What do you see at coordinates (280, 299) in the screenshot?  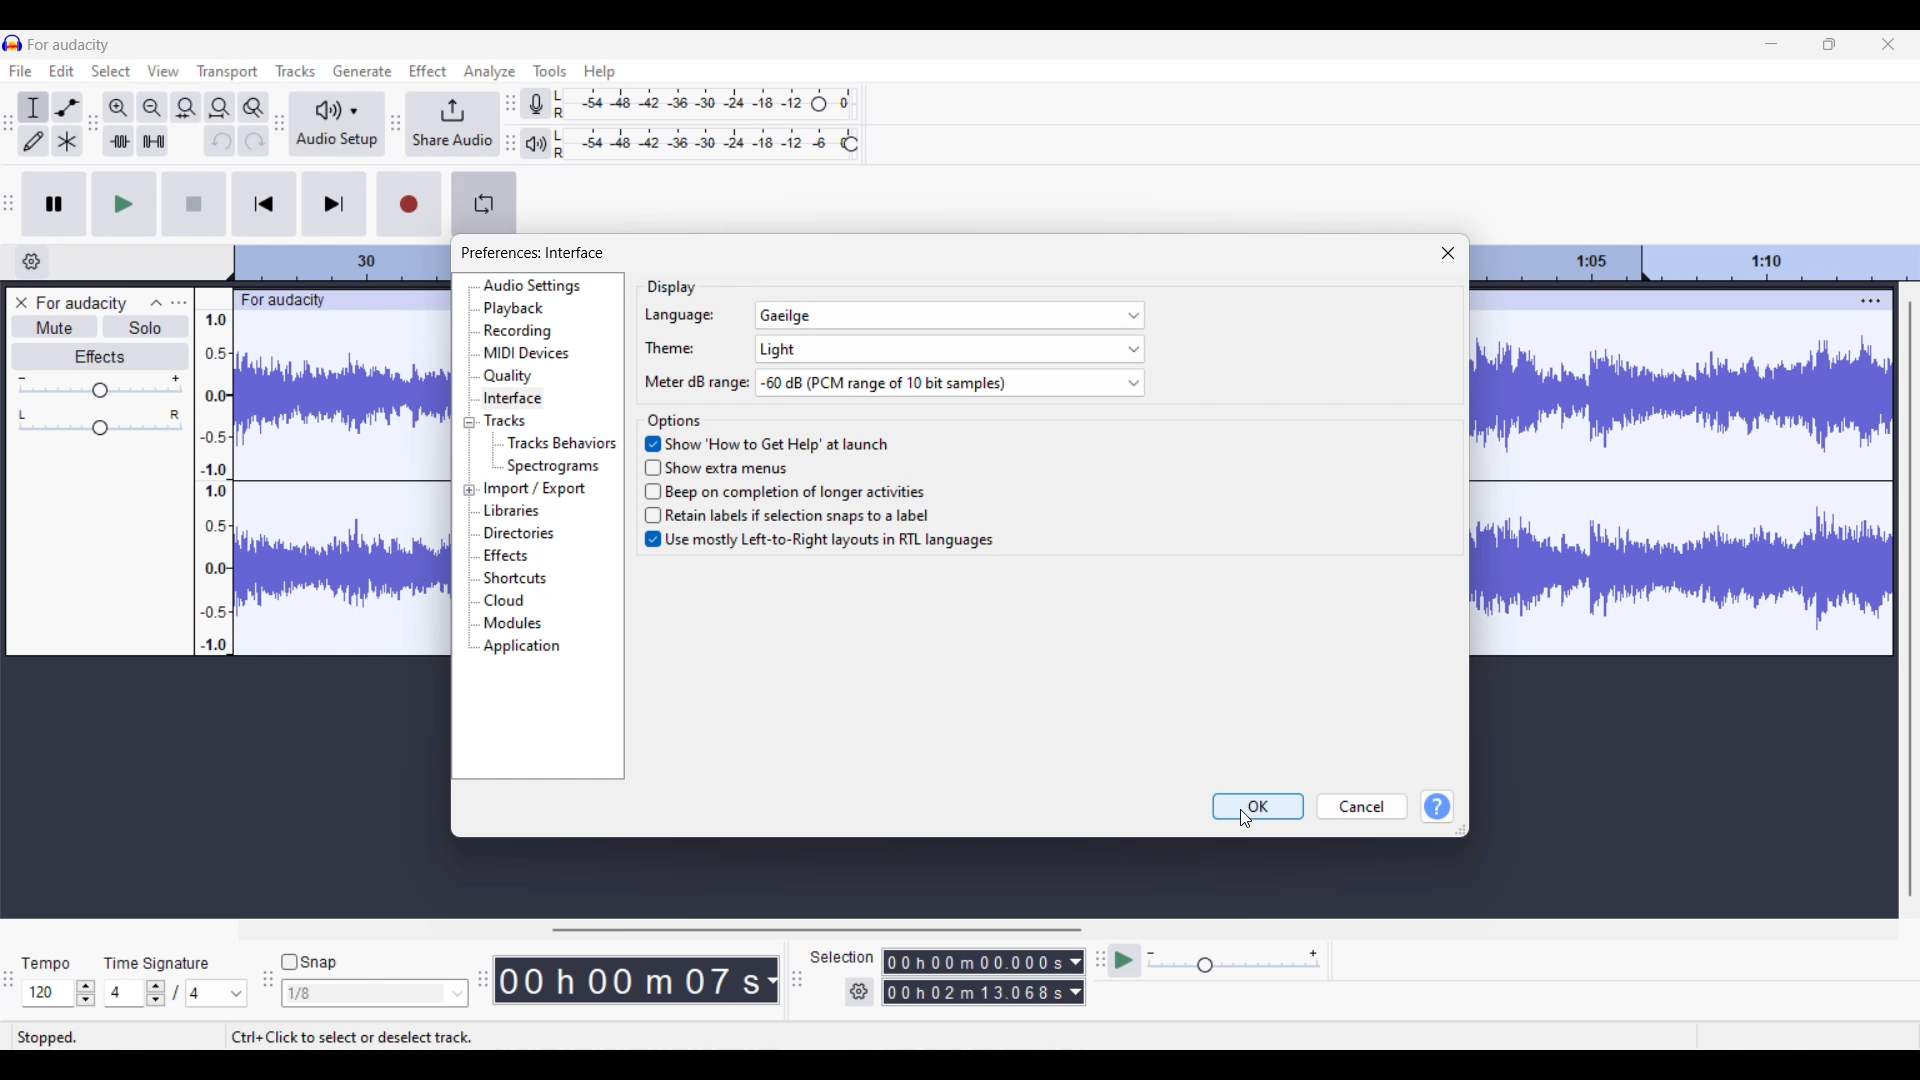 I see `for audacity` at bounding box center [280, 299].